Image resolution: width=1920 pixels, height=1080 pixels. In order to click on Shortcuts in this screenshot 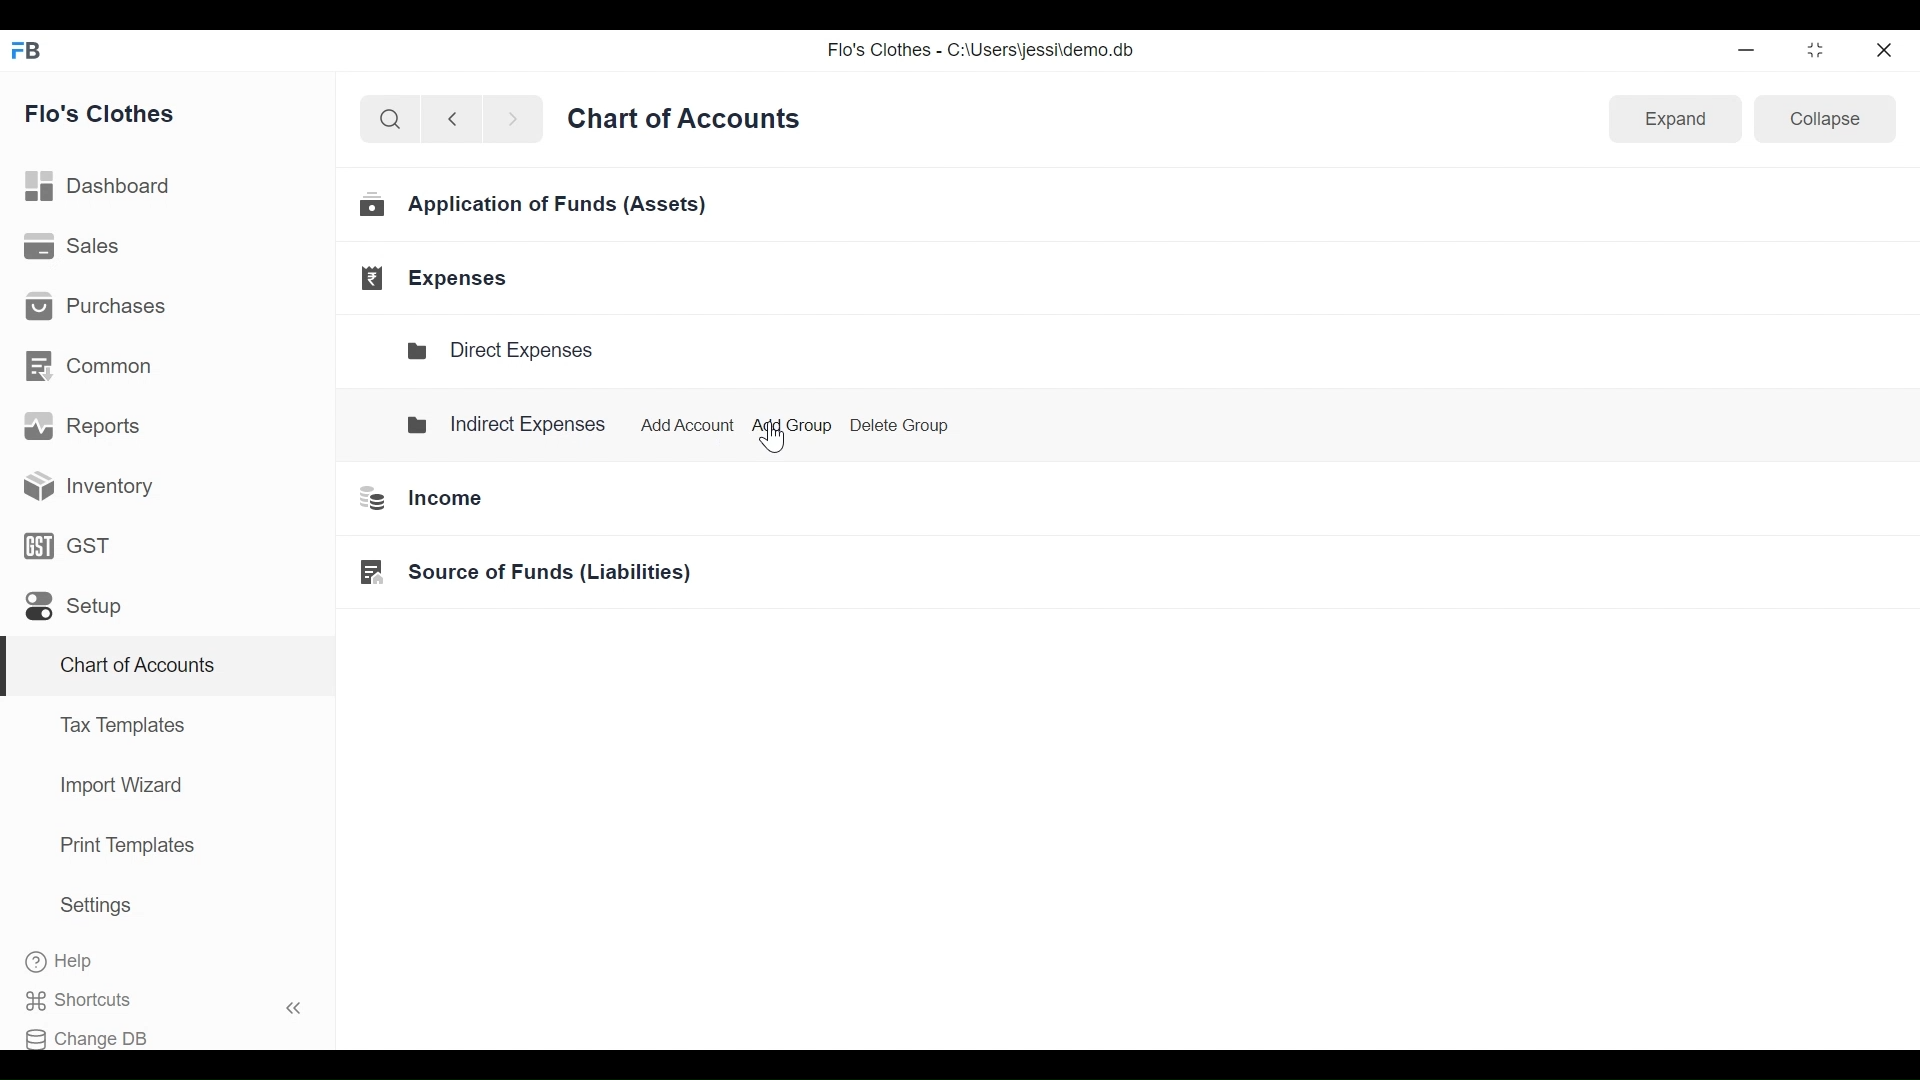, I will do `click(176, 1000)`.